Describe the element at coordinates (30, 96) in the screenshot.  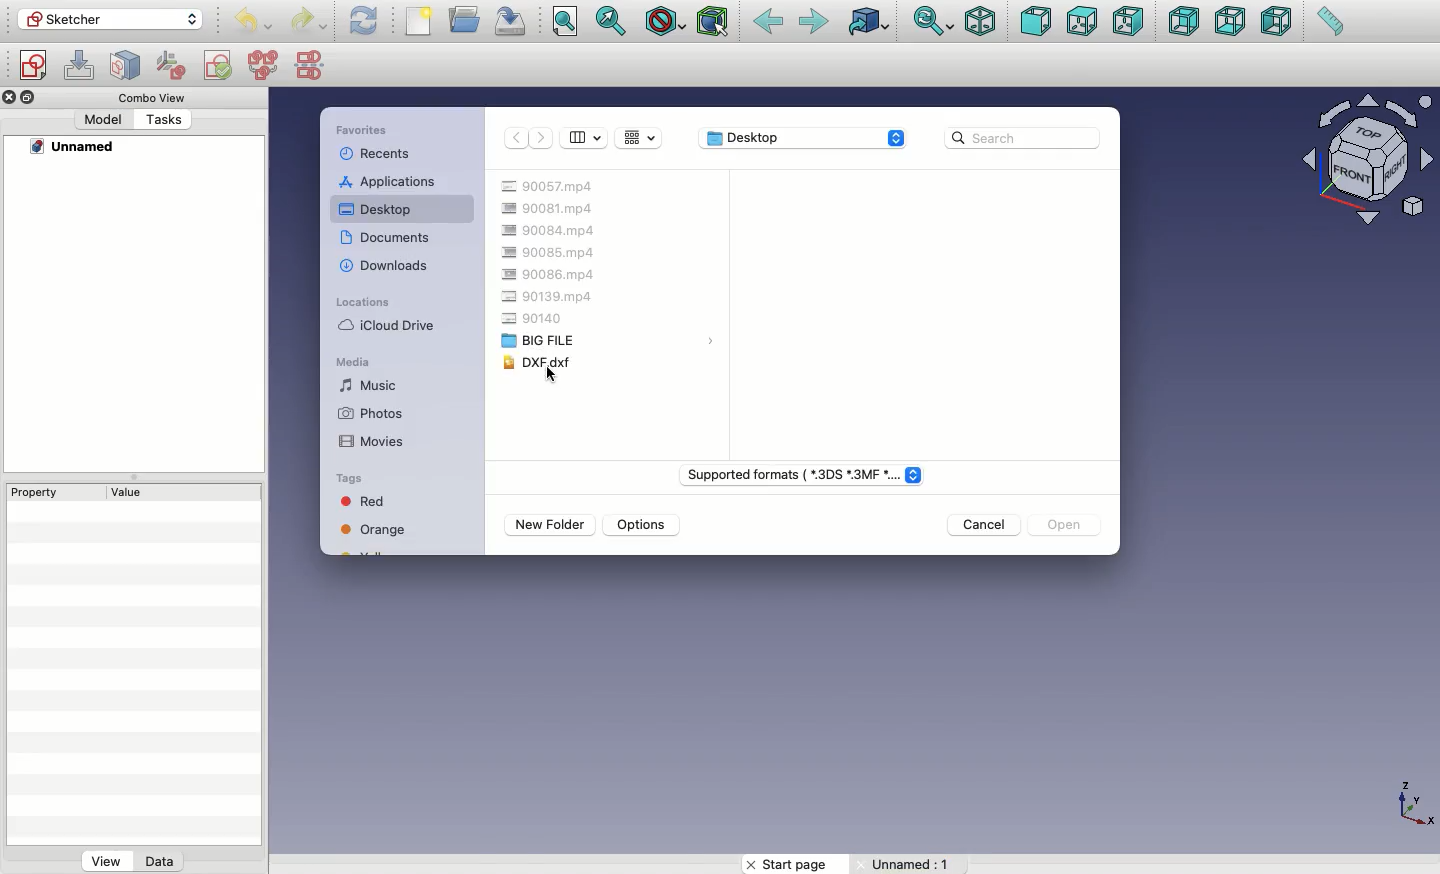
I see `Duplicate` at that location.